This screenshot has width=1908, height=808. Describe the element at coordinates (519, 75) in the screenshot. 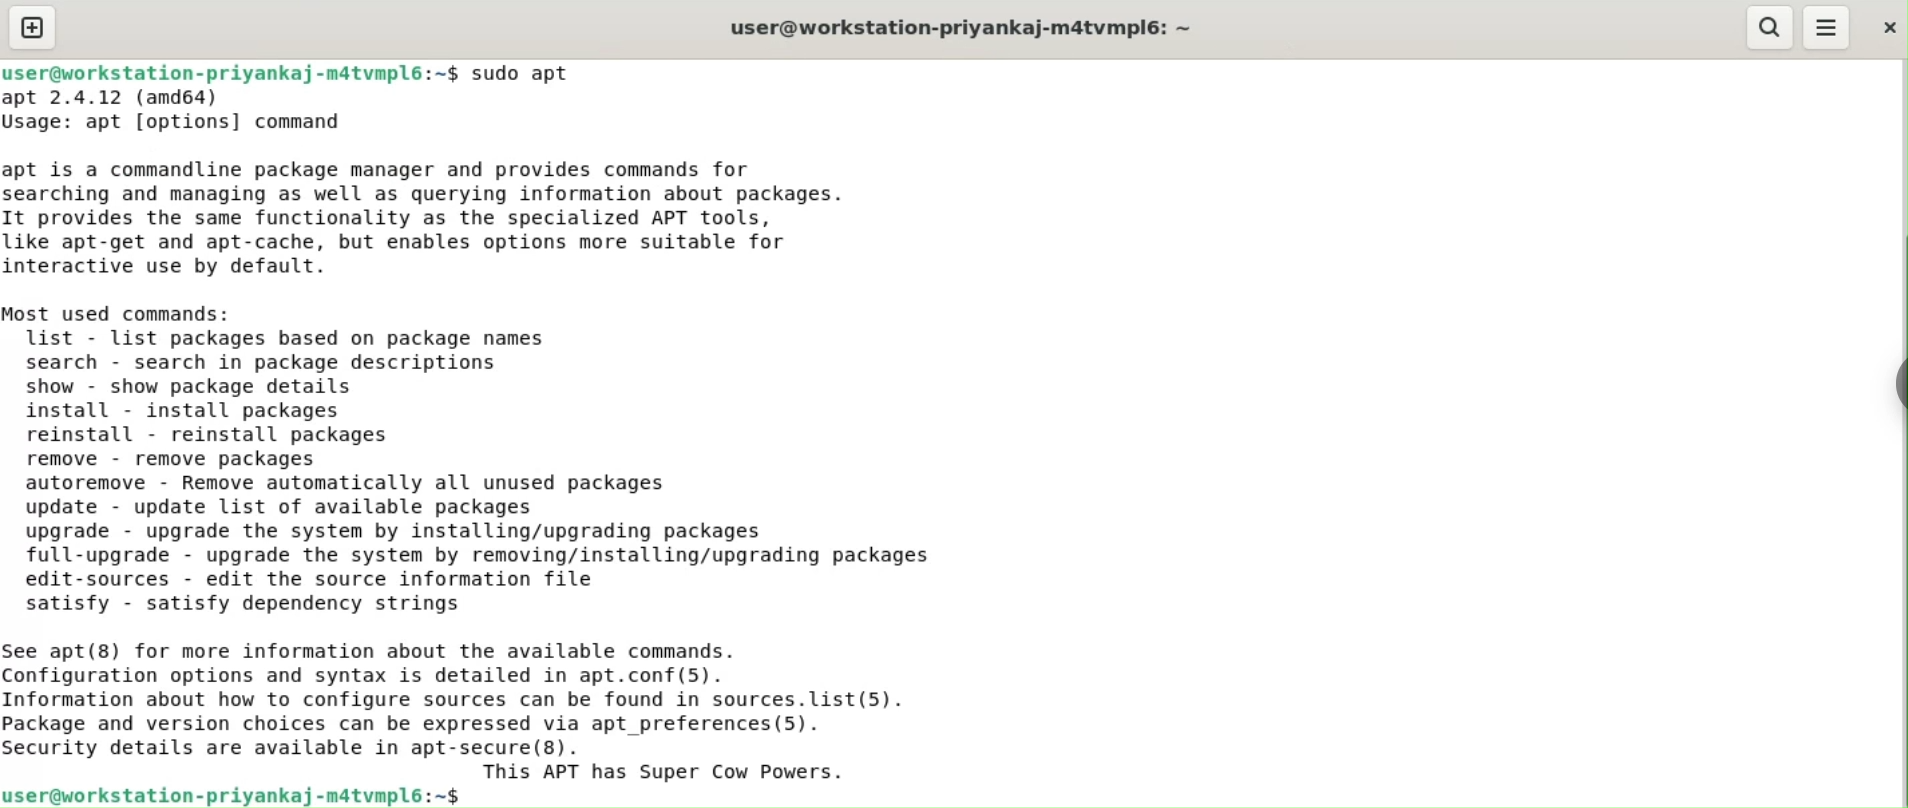

I see `-$ sudo apt` at that location.